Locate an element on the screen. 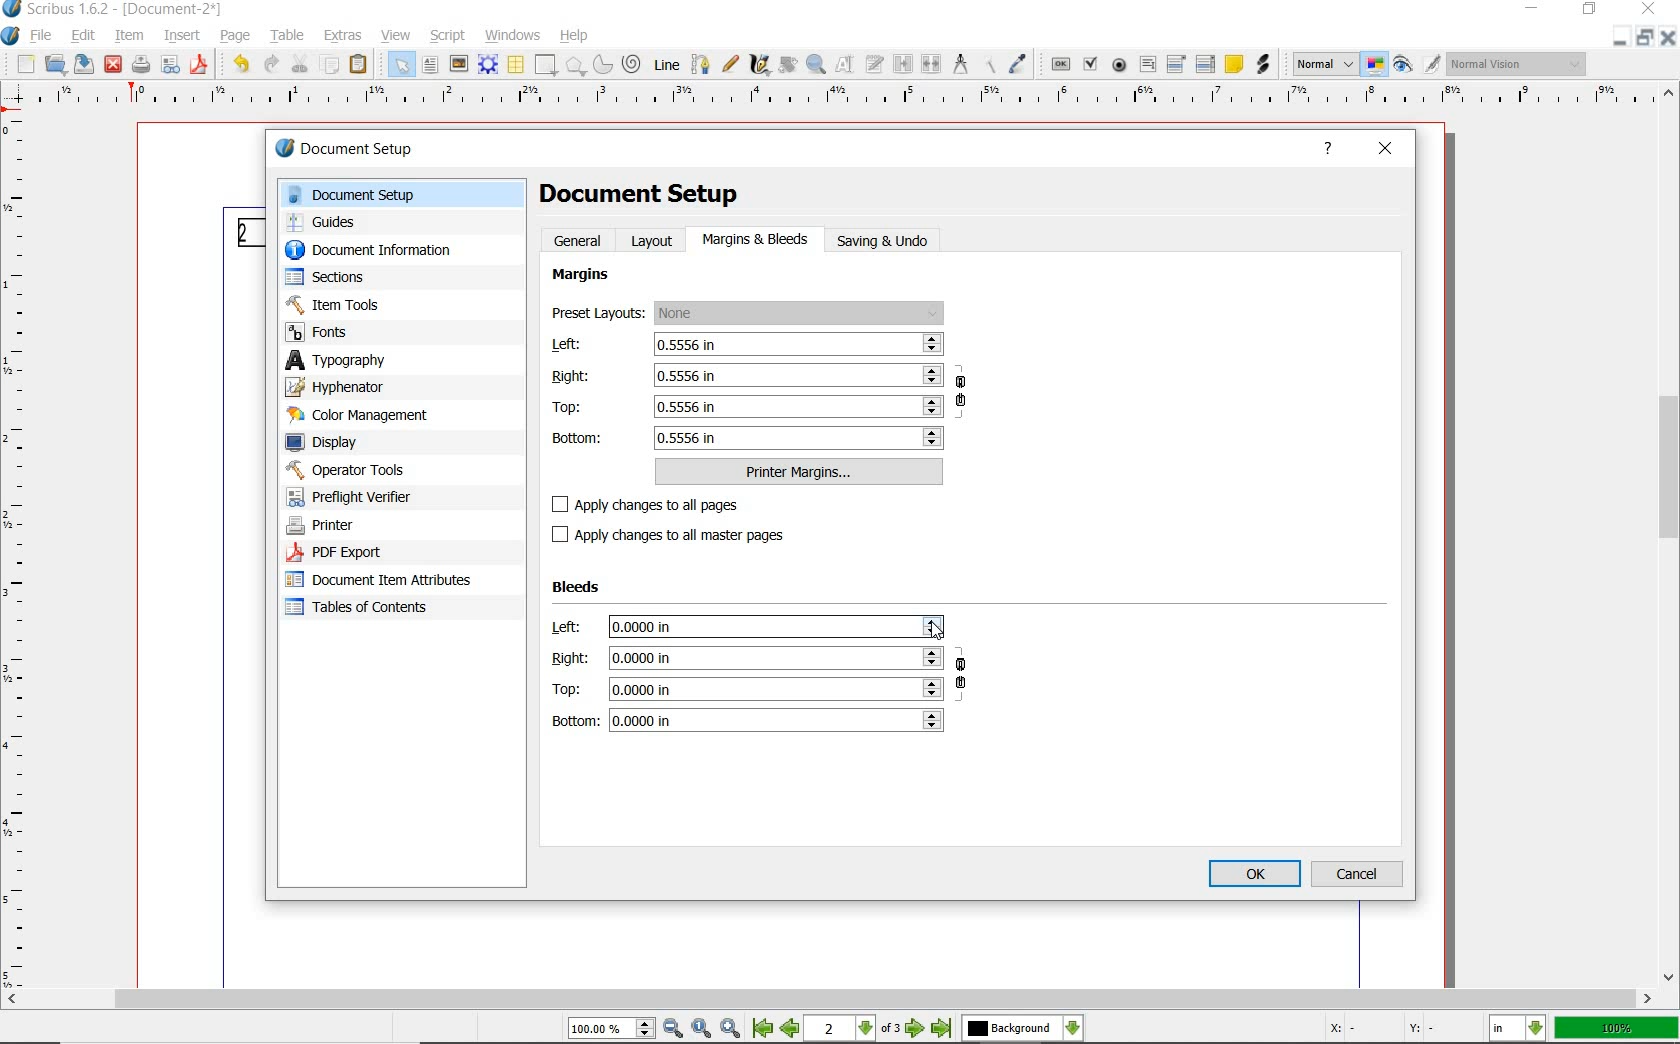  preflight verifier is located at coordinates (172, 65).